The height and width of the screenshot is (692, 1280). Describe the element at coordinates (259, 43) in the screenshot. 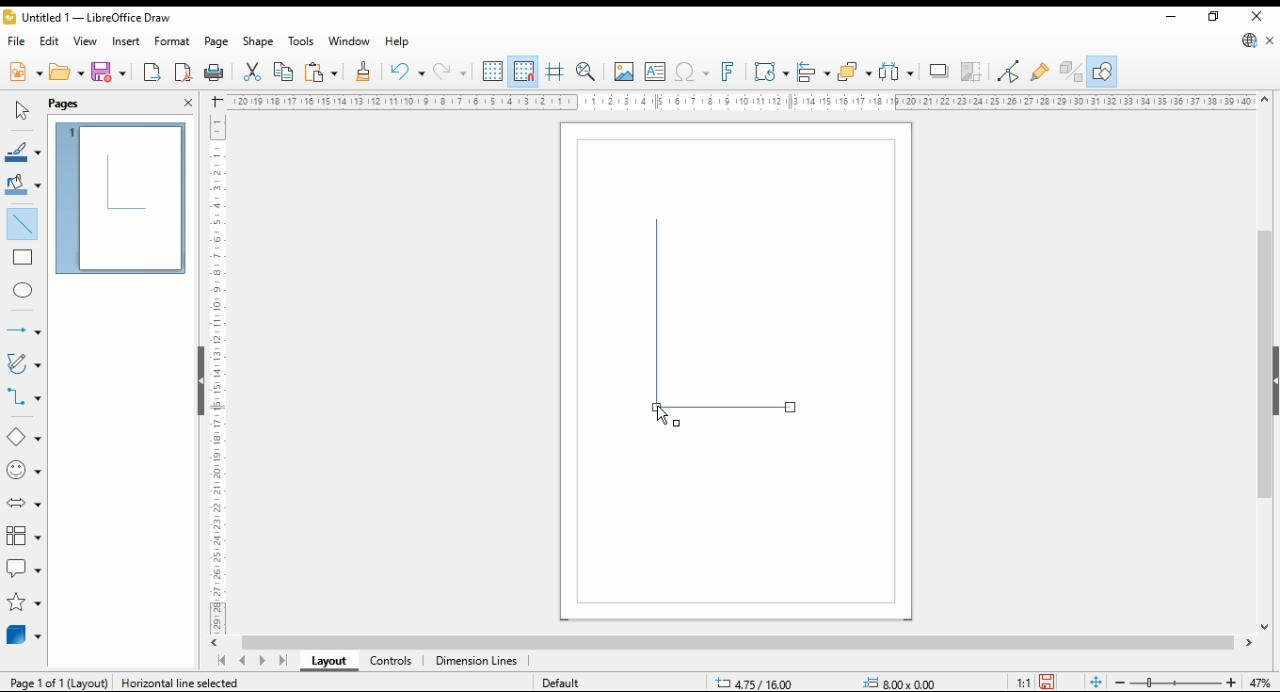

I see `shape` at that location.